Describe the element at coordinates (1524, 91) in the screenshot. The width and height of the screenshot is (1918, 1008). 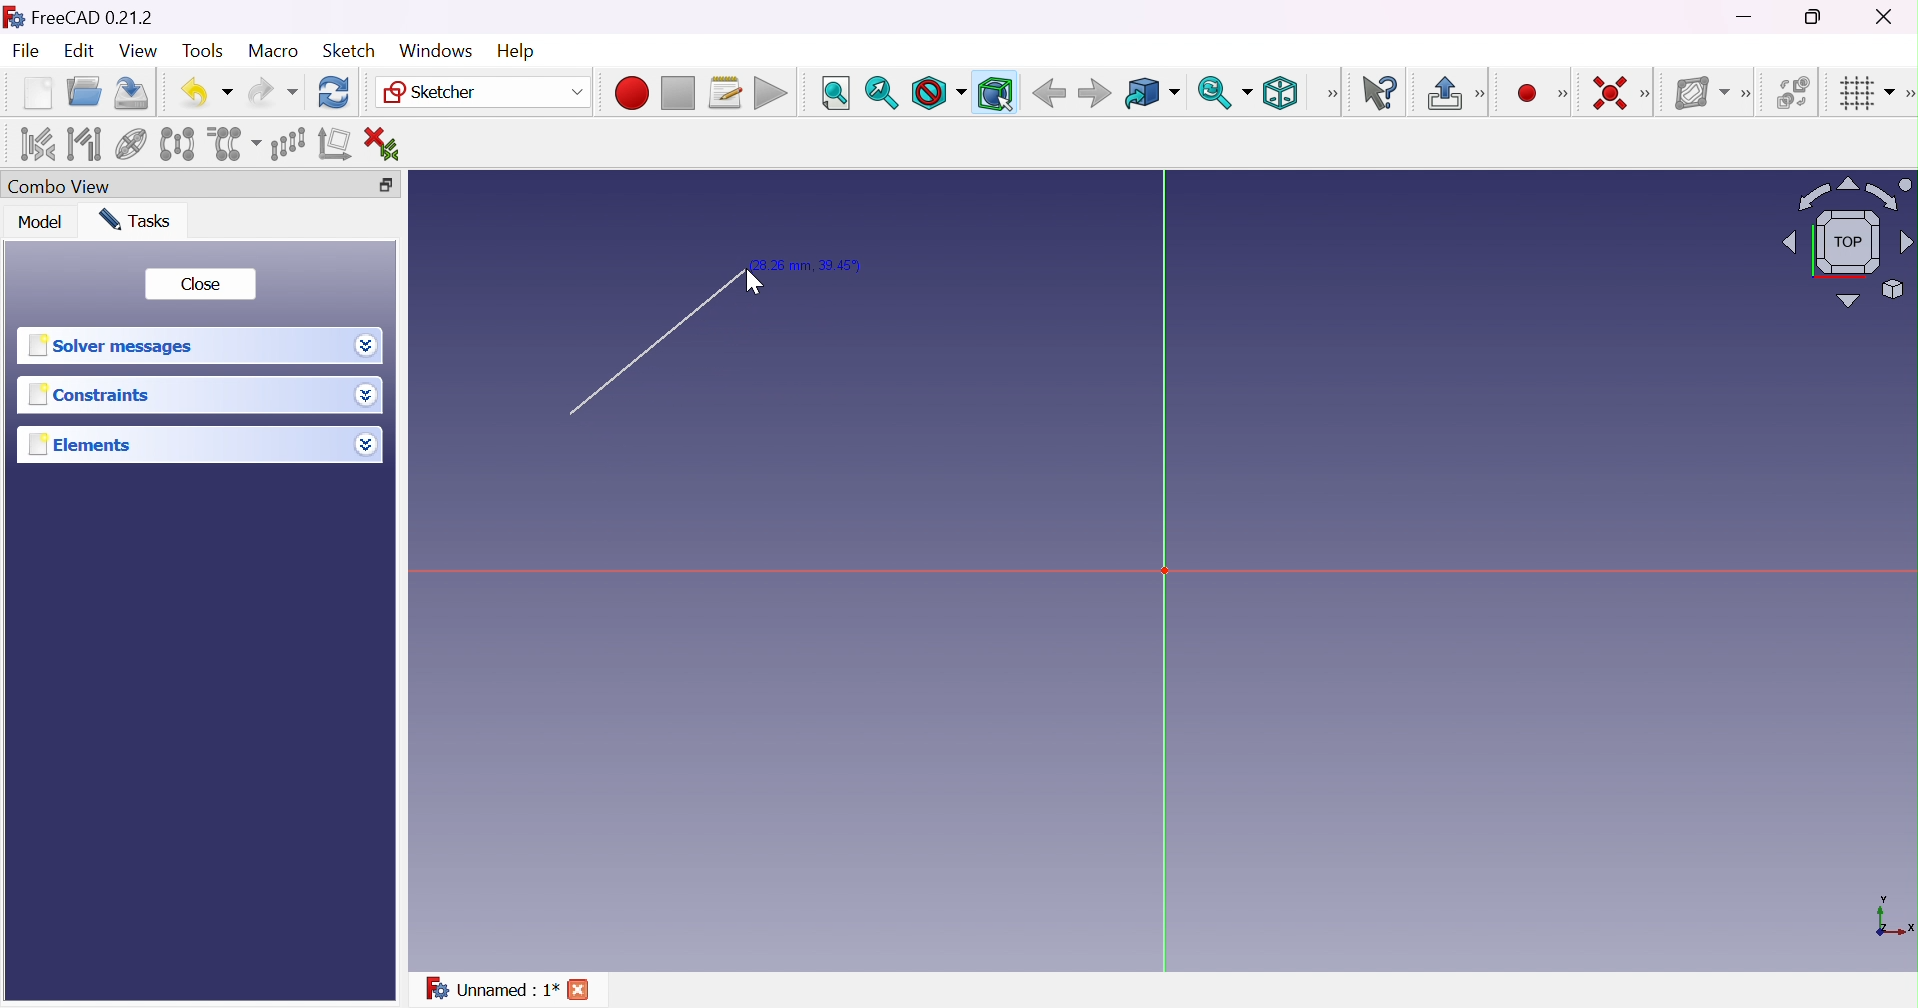
I see `Create point` at that location.